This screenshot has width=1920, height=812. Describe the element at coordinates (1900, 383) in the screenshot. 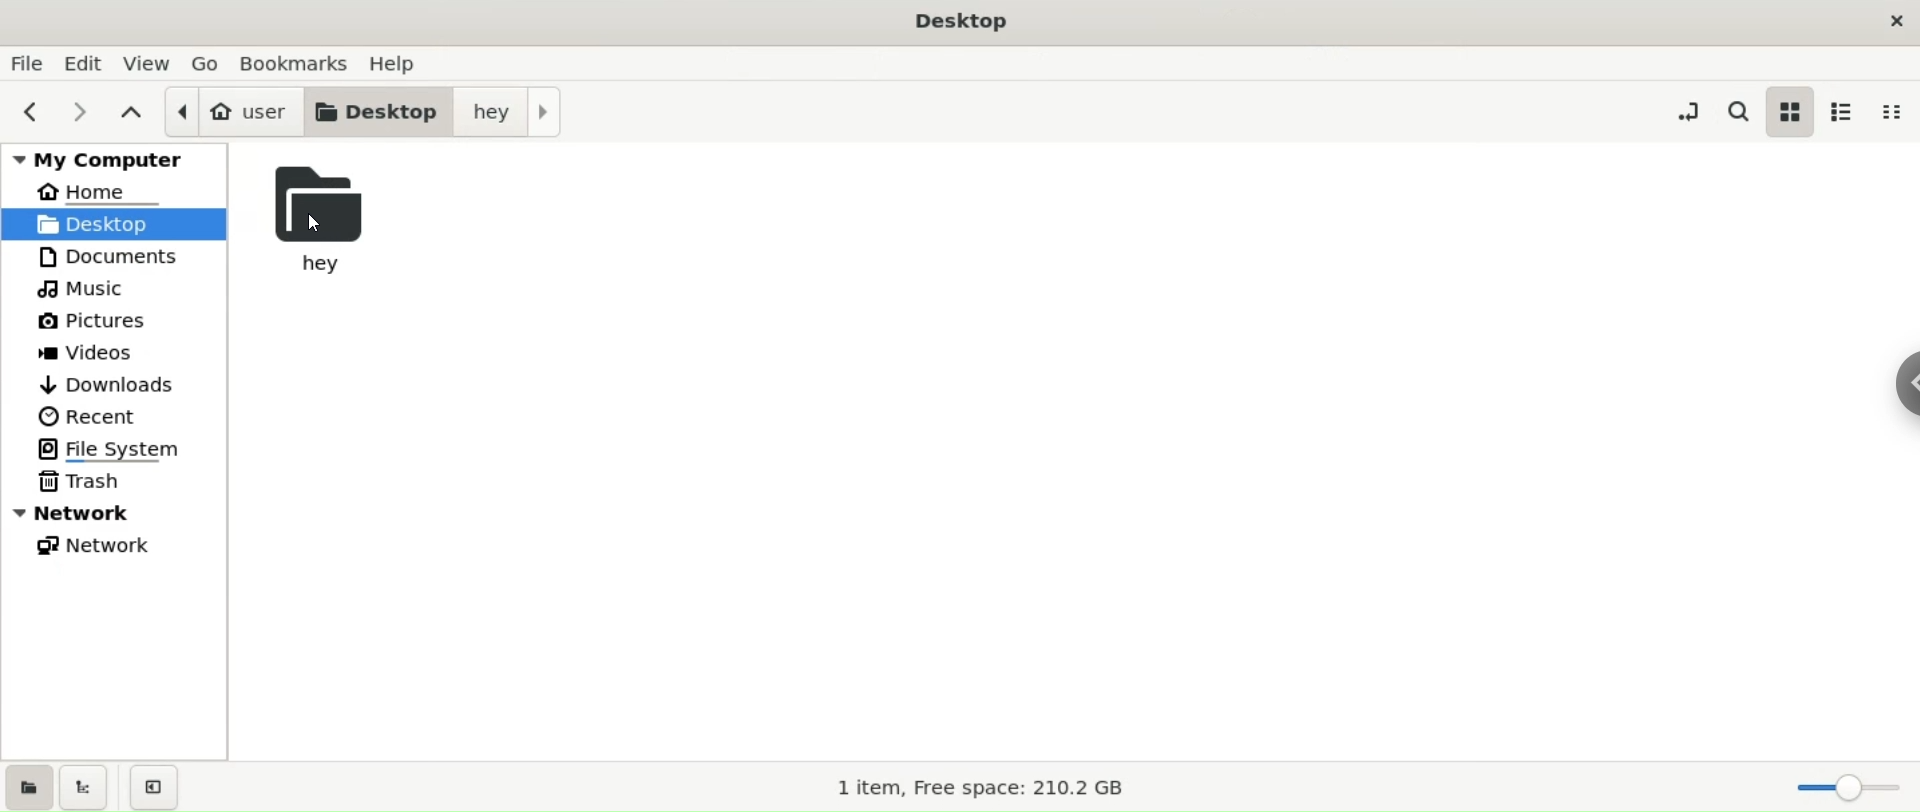

I see `sidebar` at that location.